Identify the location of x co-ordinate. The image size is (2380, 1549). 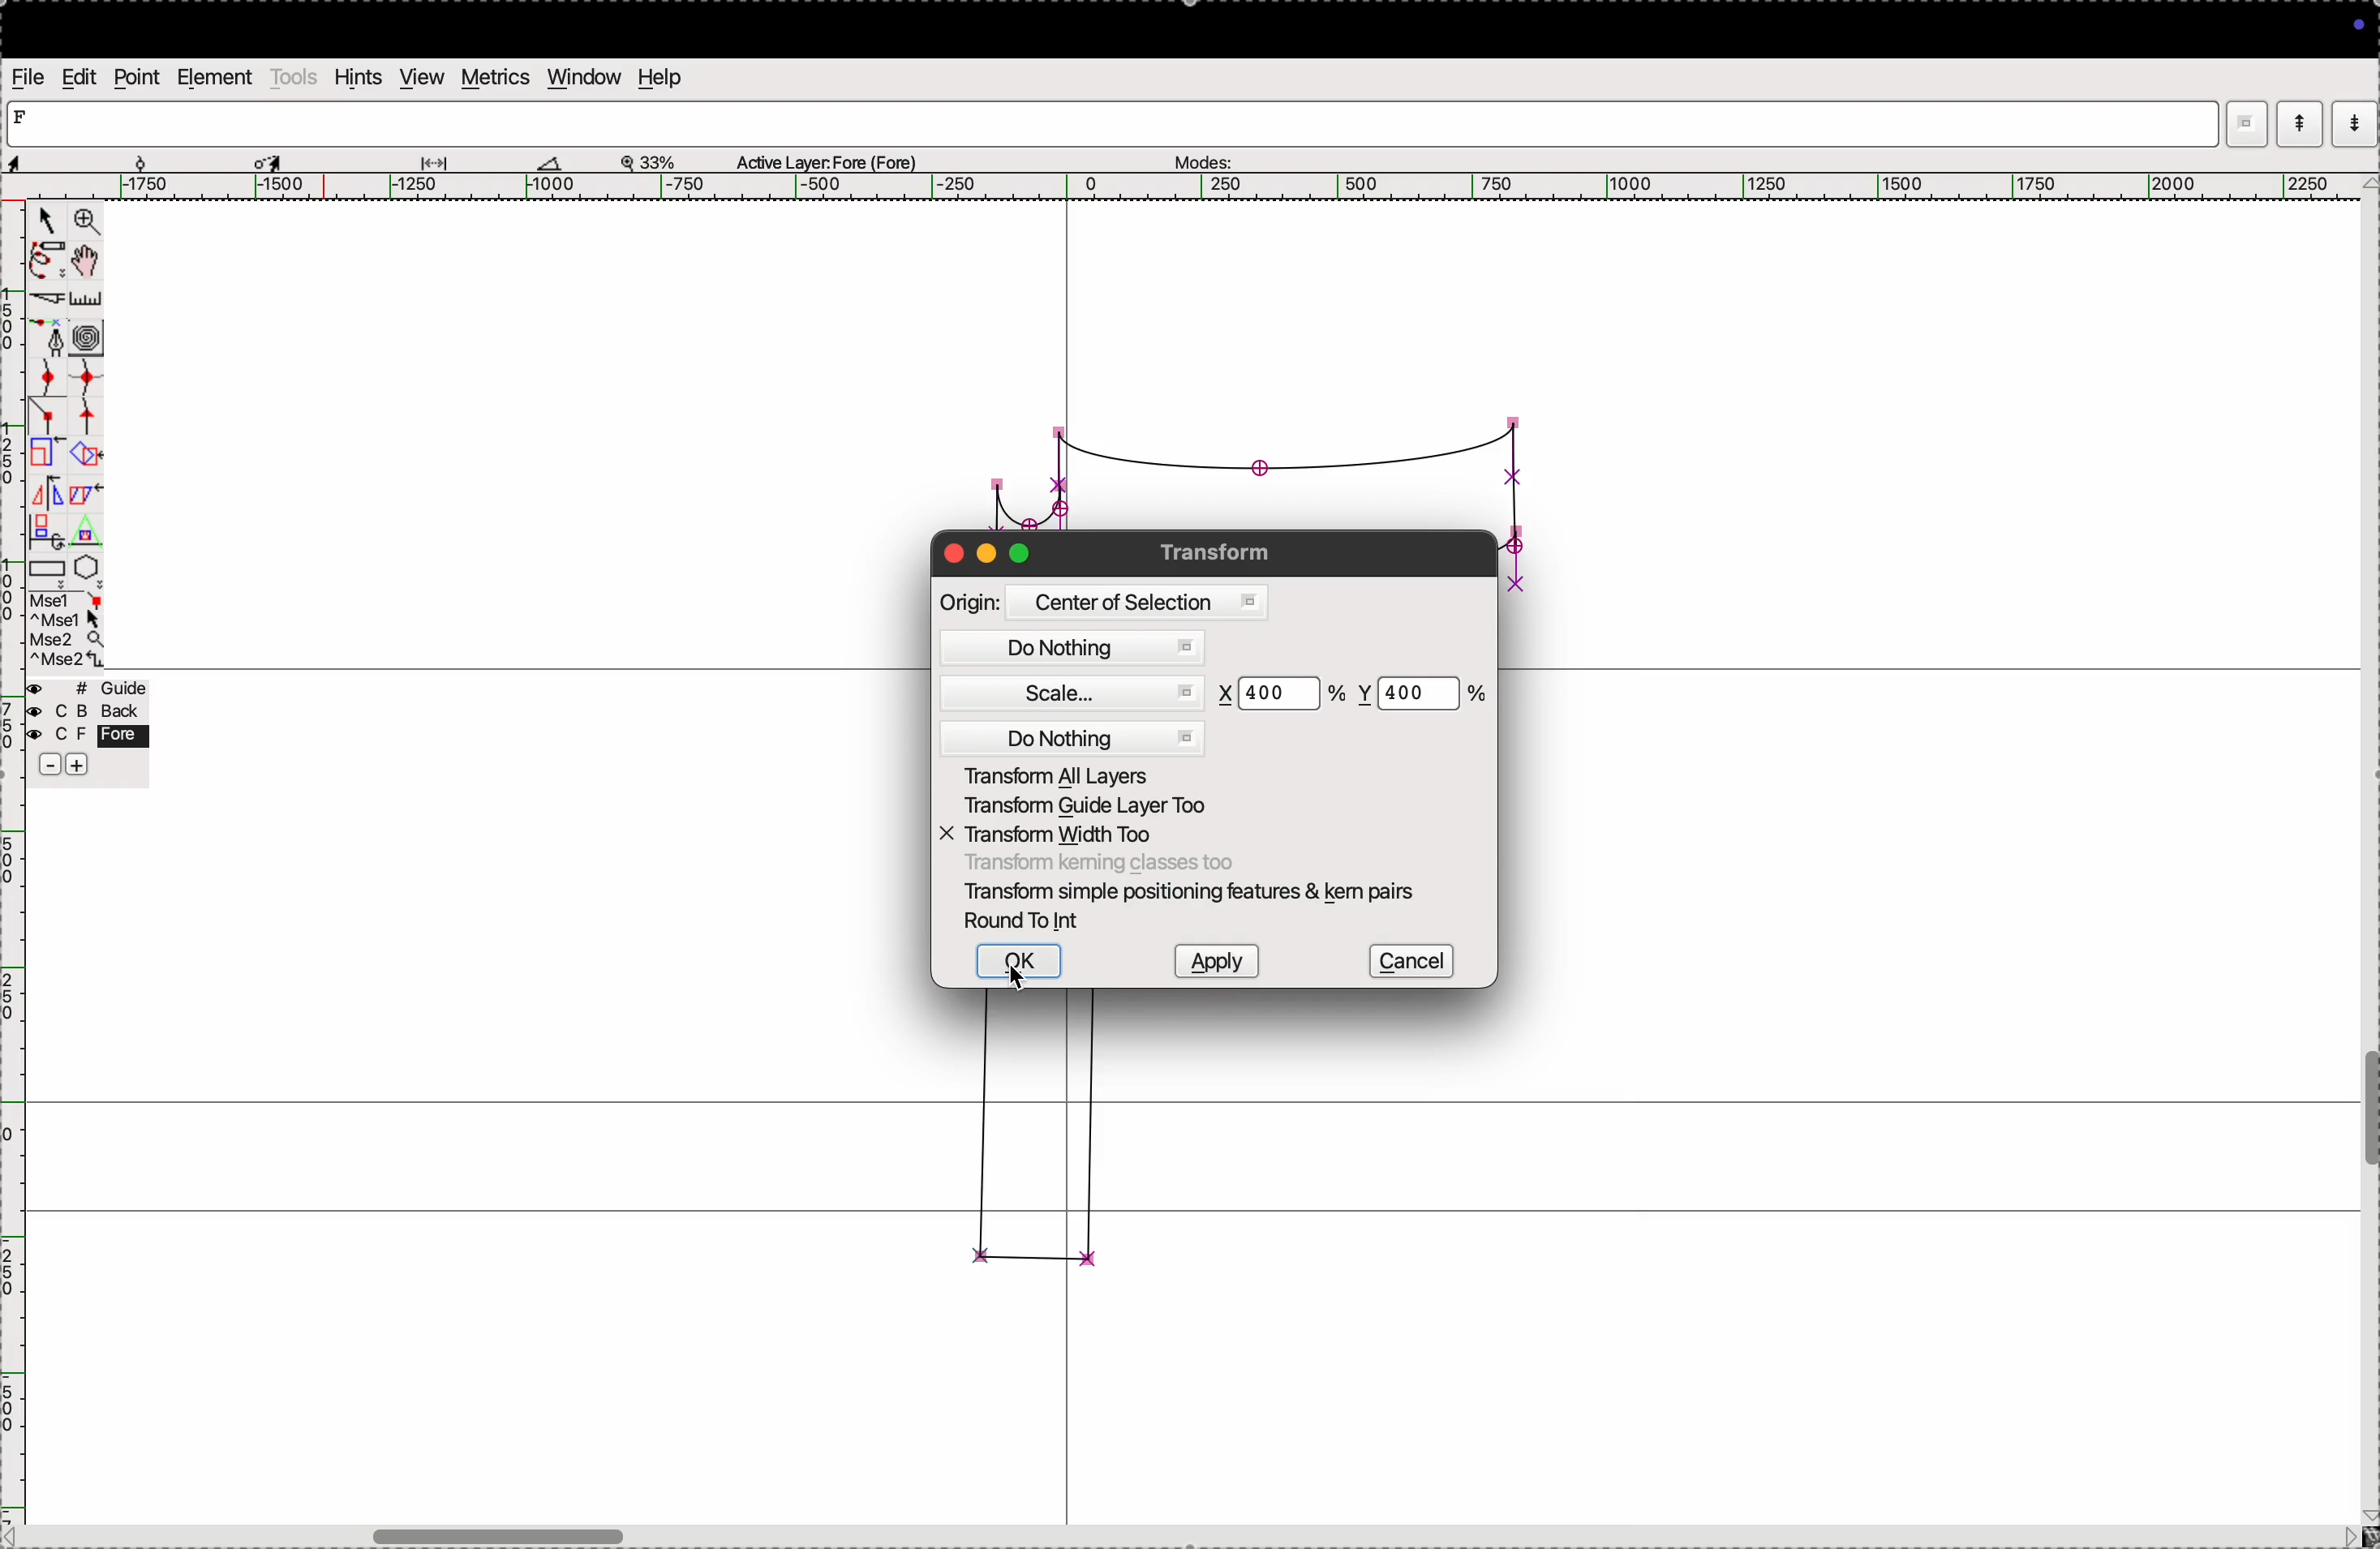
(1228, 695).